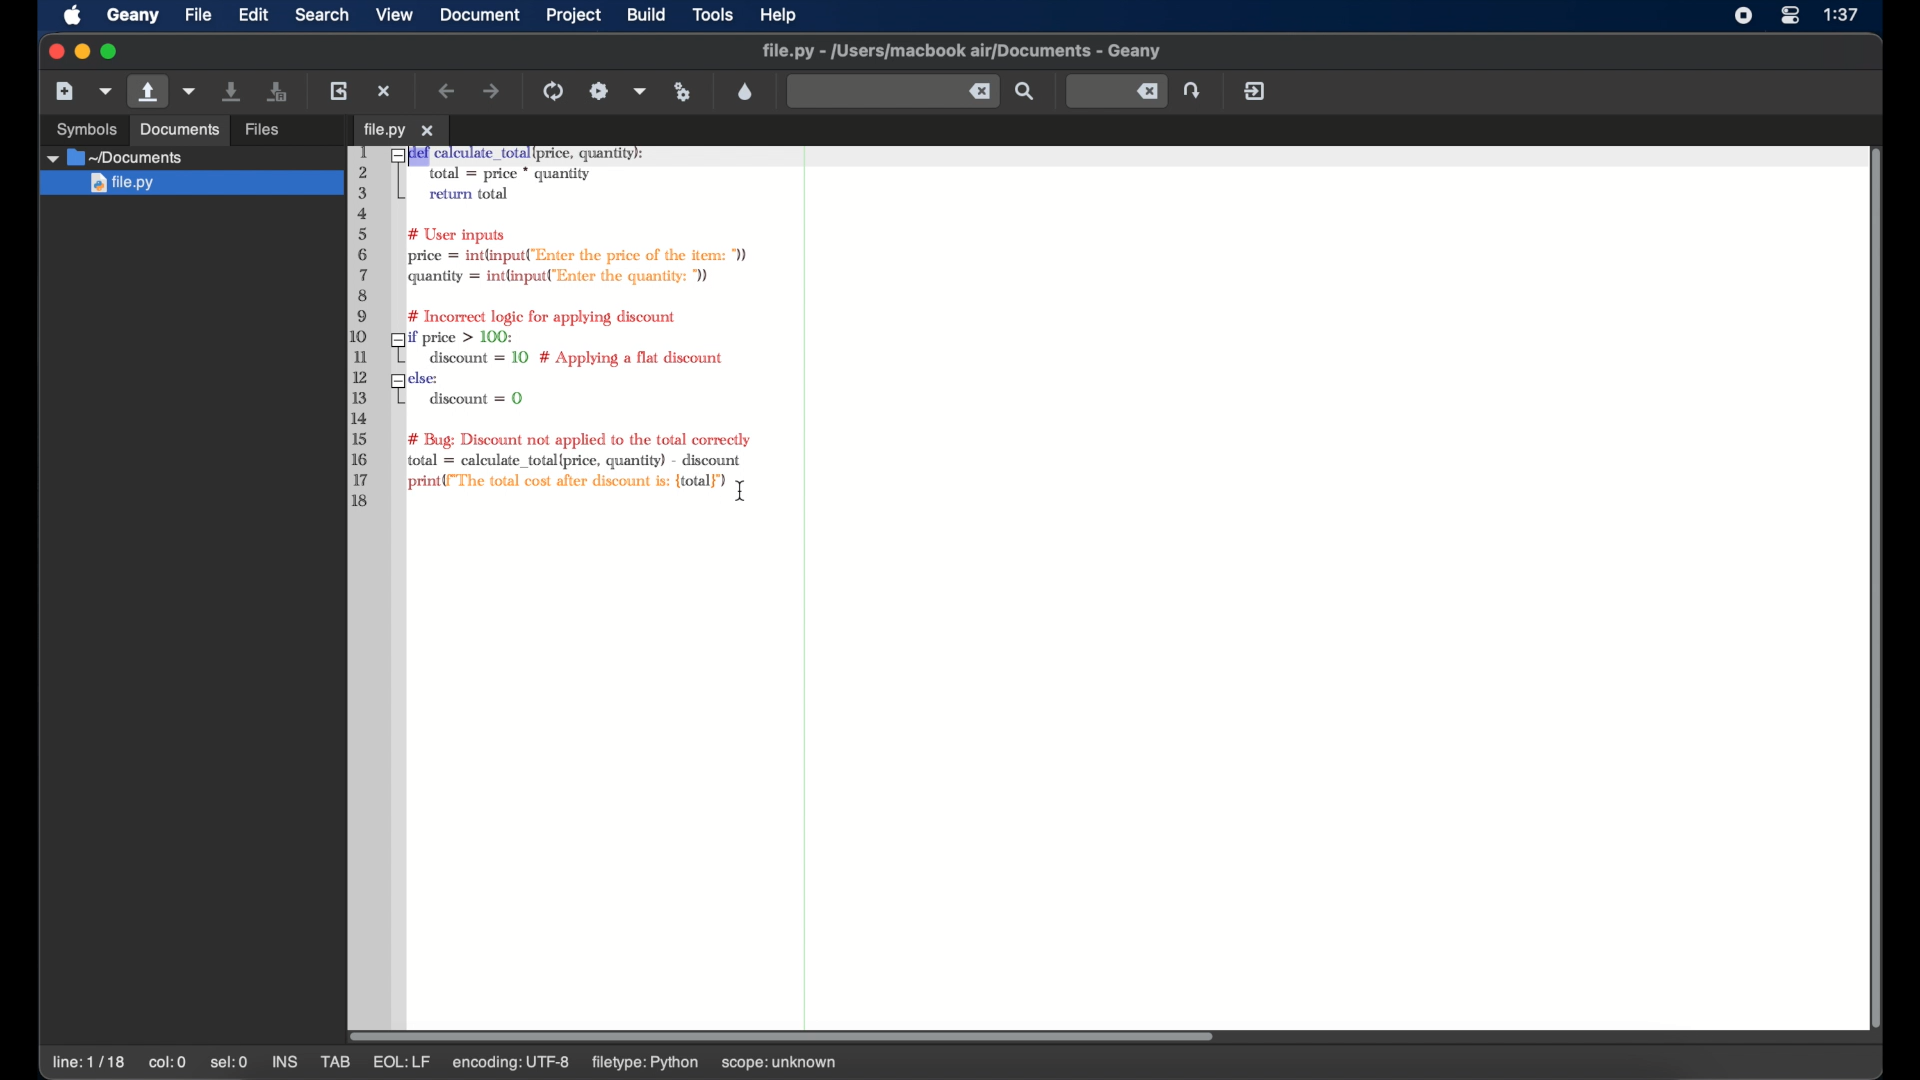 The height and width of the screenshot is (1080, 1920). What do you see at coordinates (280, 90) in the screenshot?
I see `save open files` at bounding box center [280, 90].